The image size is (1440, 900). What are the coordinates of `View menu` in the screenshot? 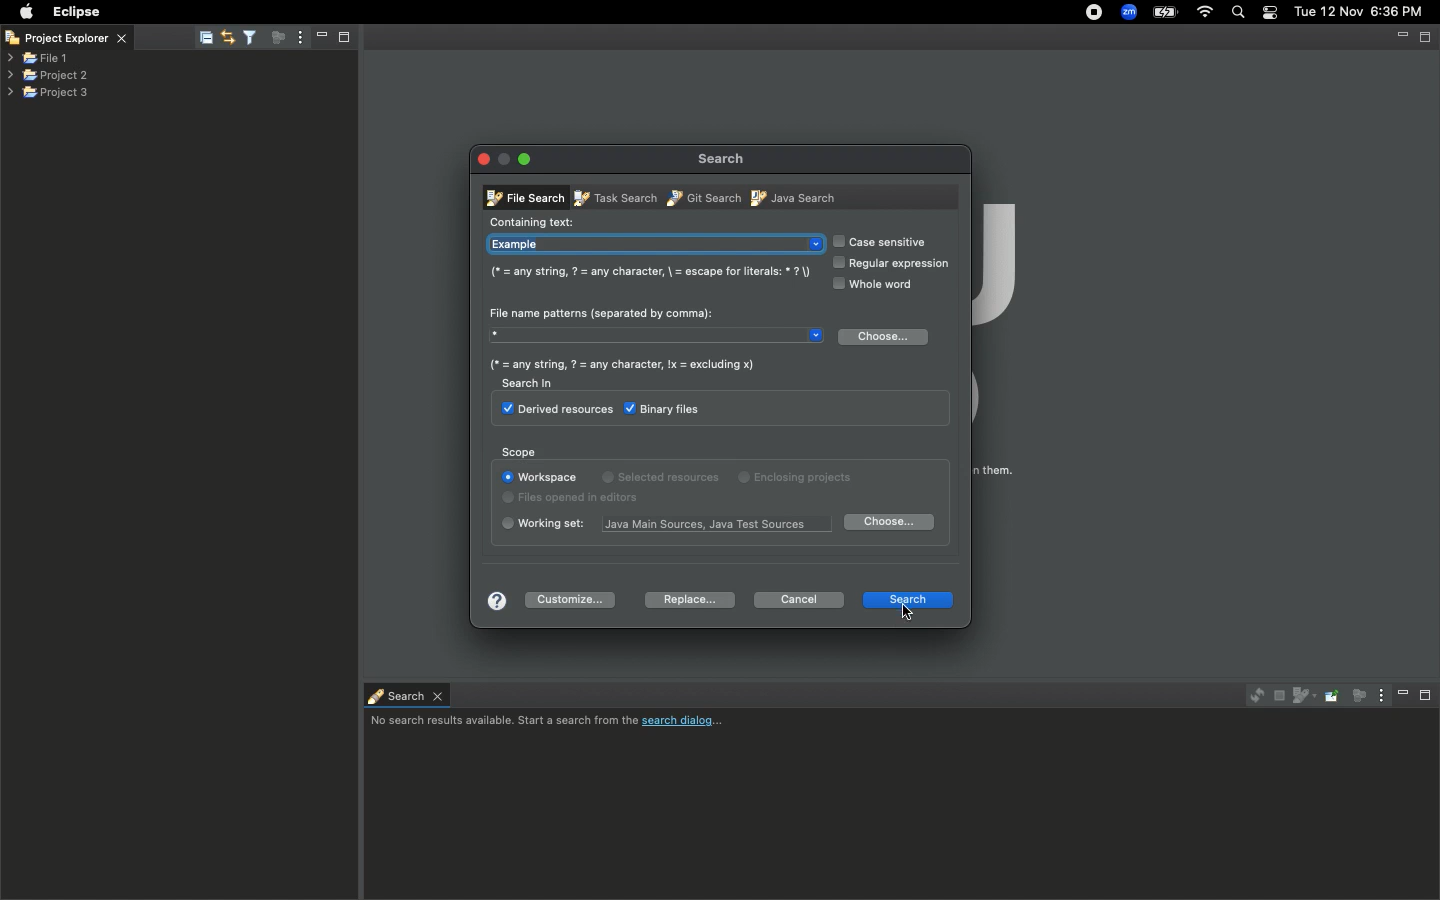 It's located at (299, 39).